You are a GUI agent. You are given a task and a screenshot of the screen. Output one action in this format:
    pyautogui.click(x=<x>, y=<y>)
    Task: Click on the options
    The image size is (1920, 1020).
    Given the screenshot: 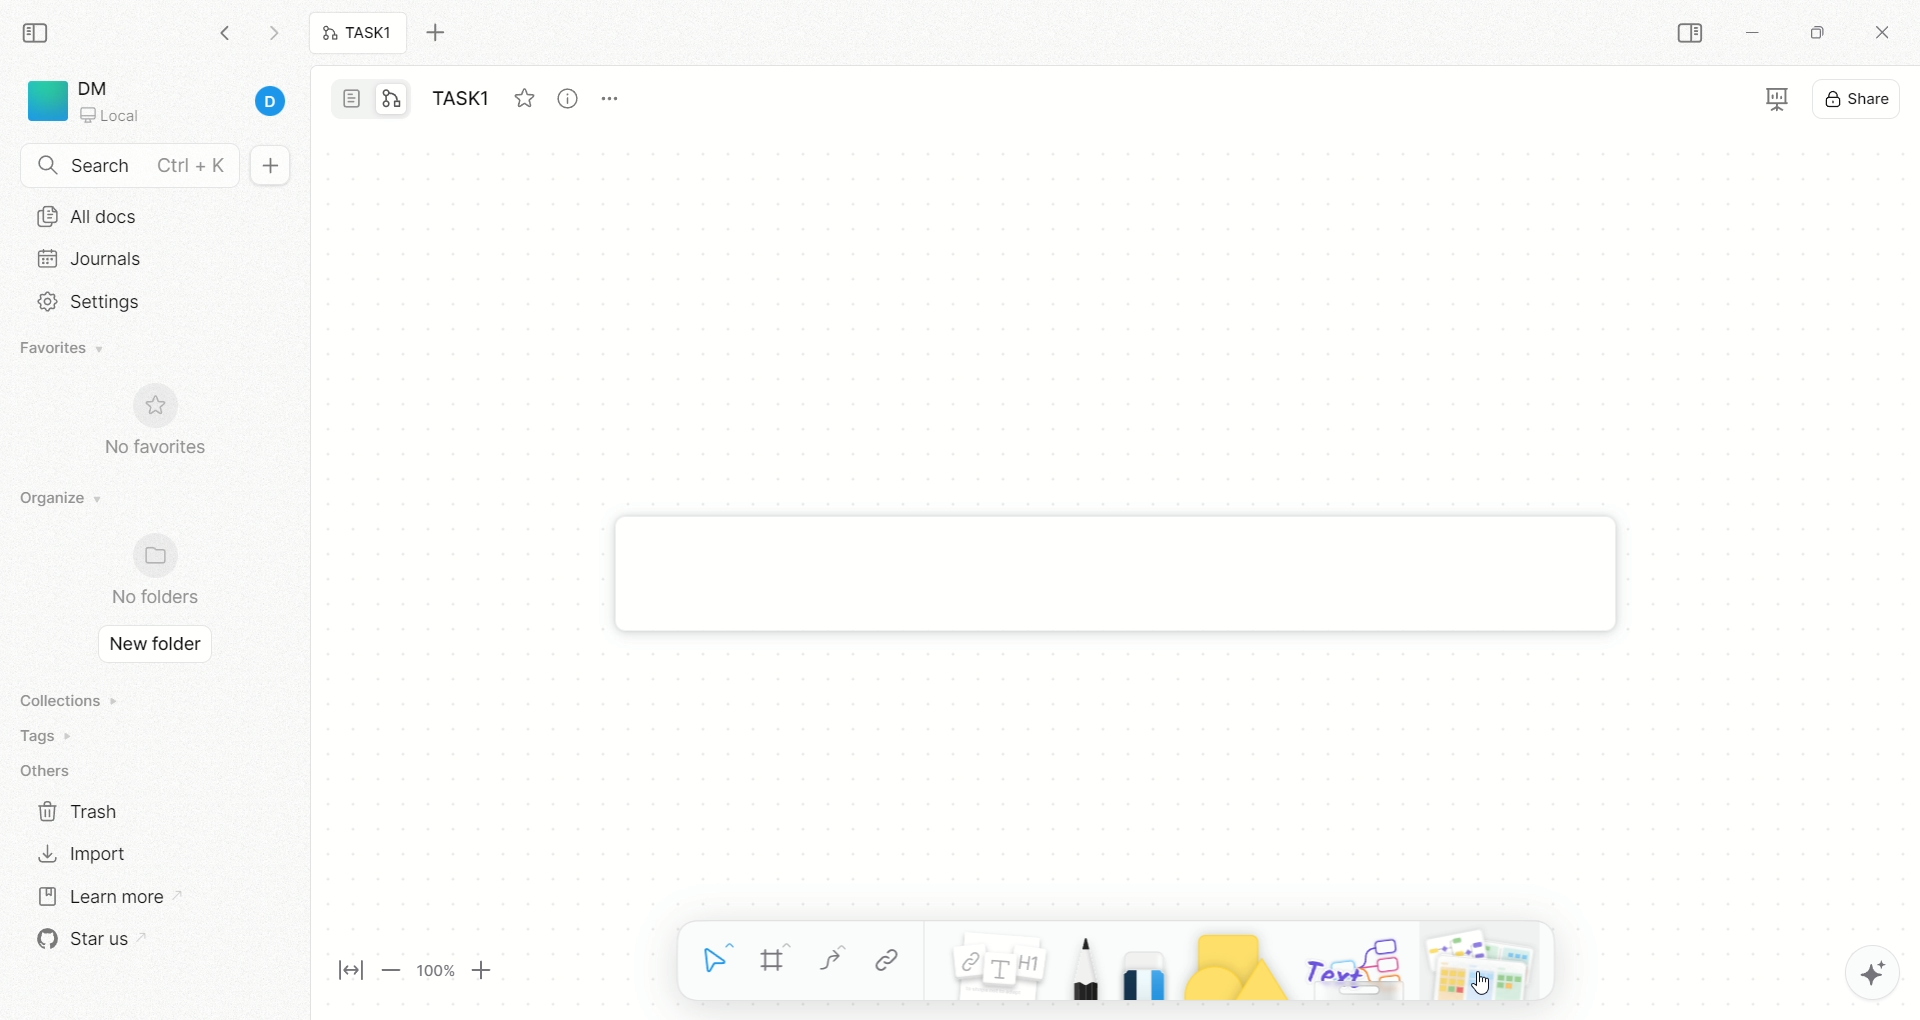 What is the action you would take?
    pyautogui.click(x=620, y=94)
    